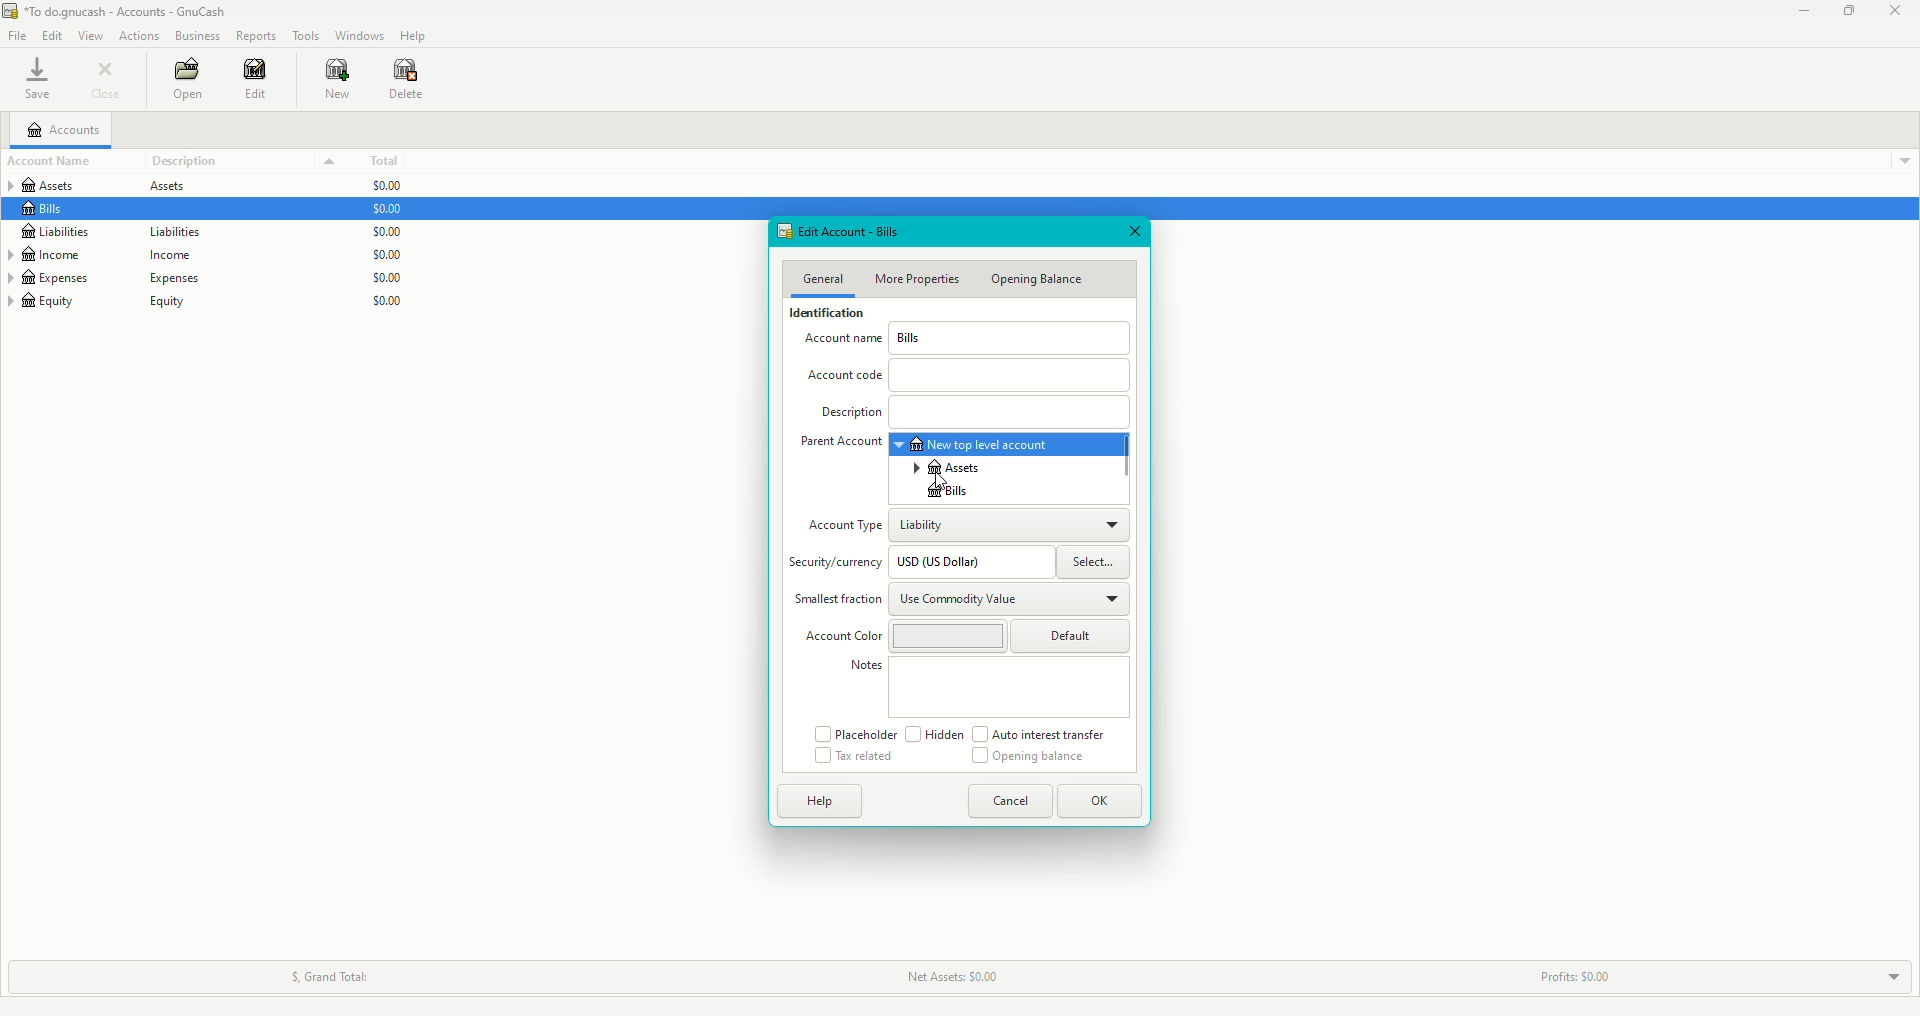  What do you see at coordinates (1009, 597) in the screenshot?
I see `Use Commodity Value` at bounding box center [1009, 597].